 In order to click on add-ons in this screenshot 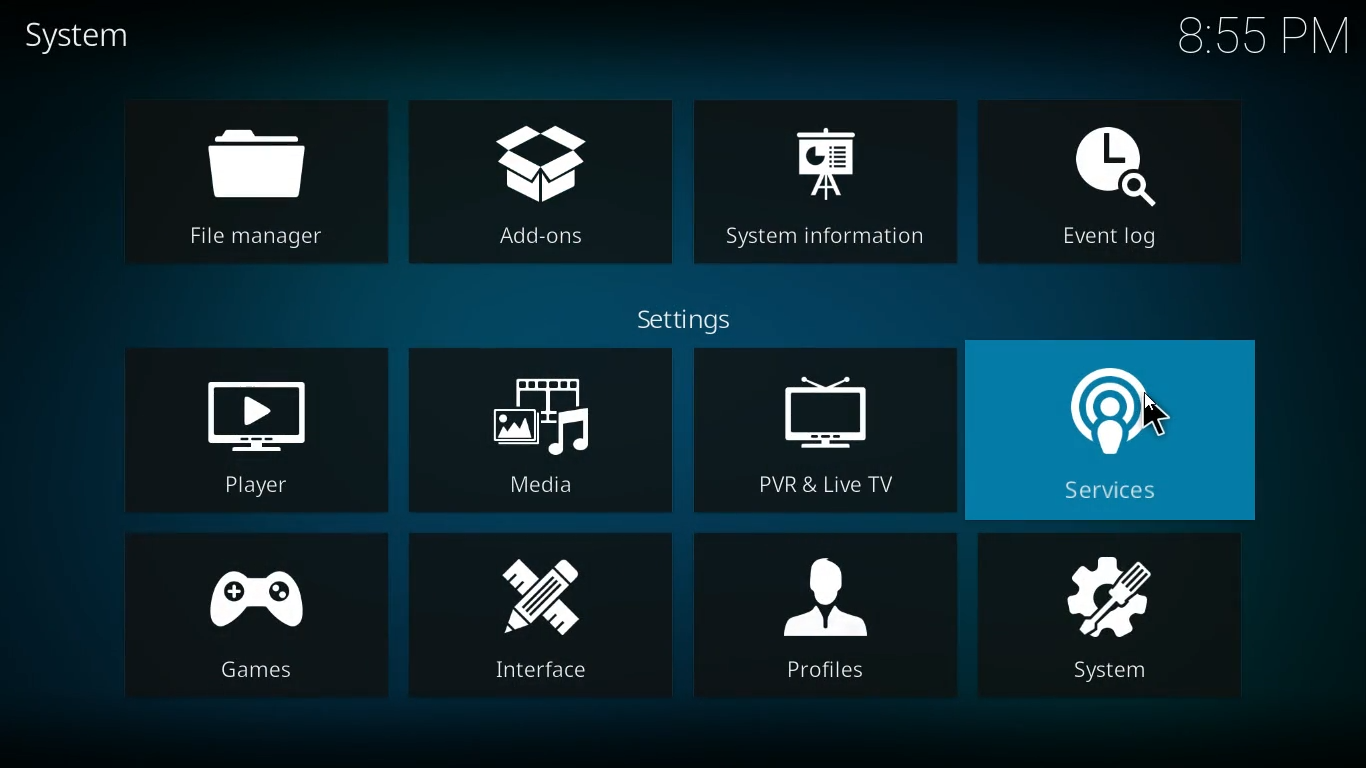, I will do `click(542, 176)`.